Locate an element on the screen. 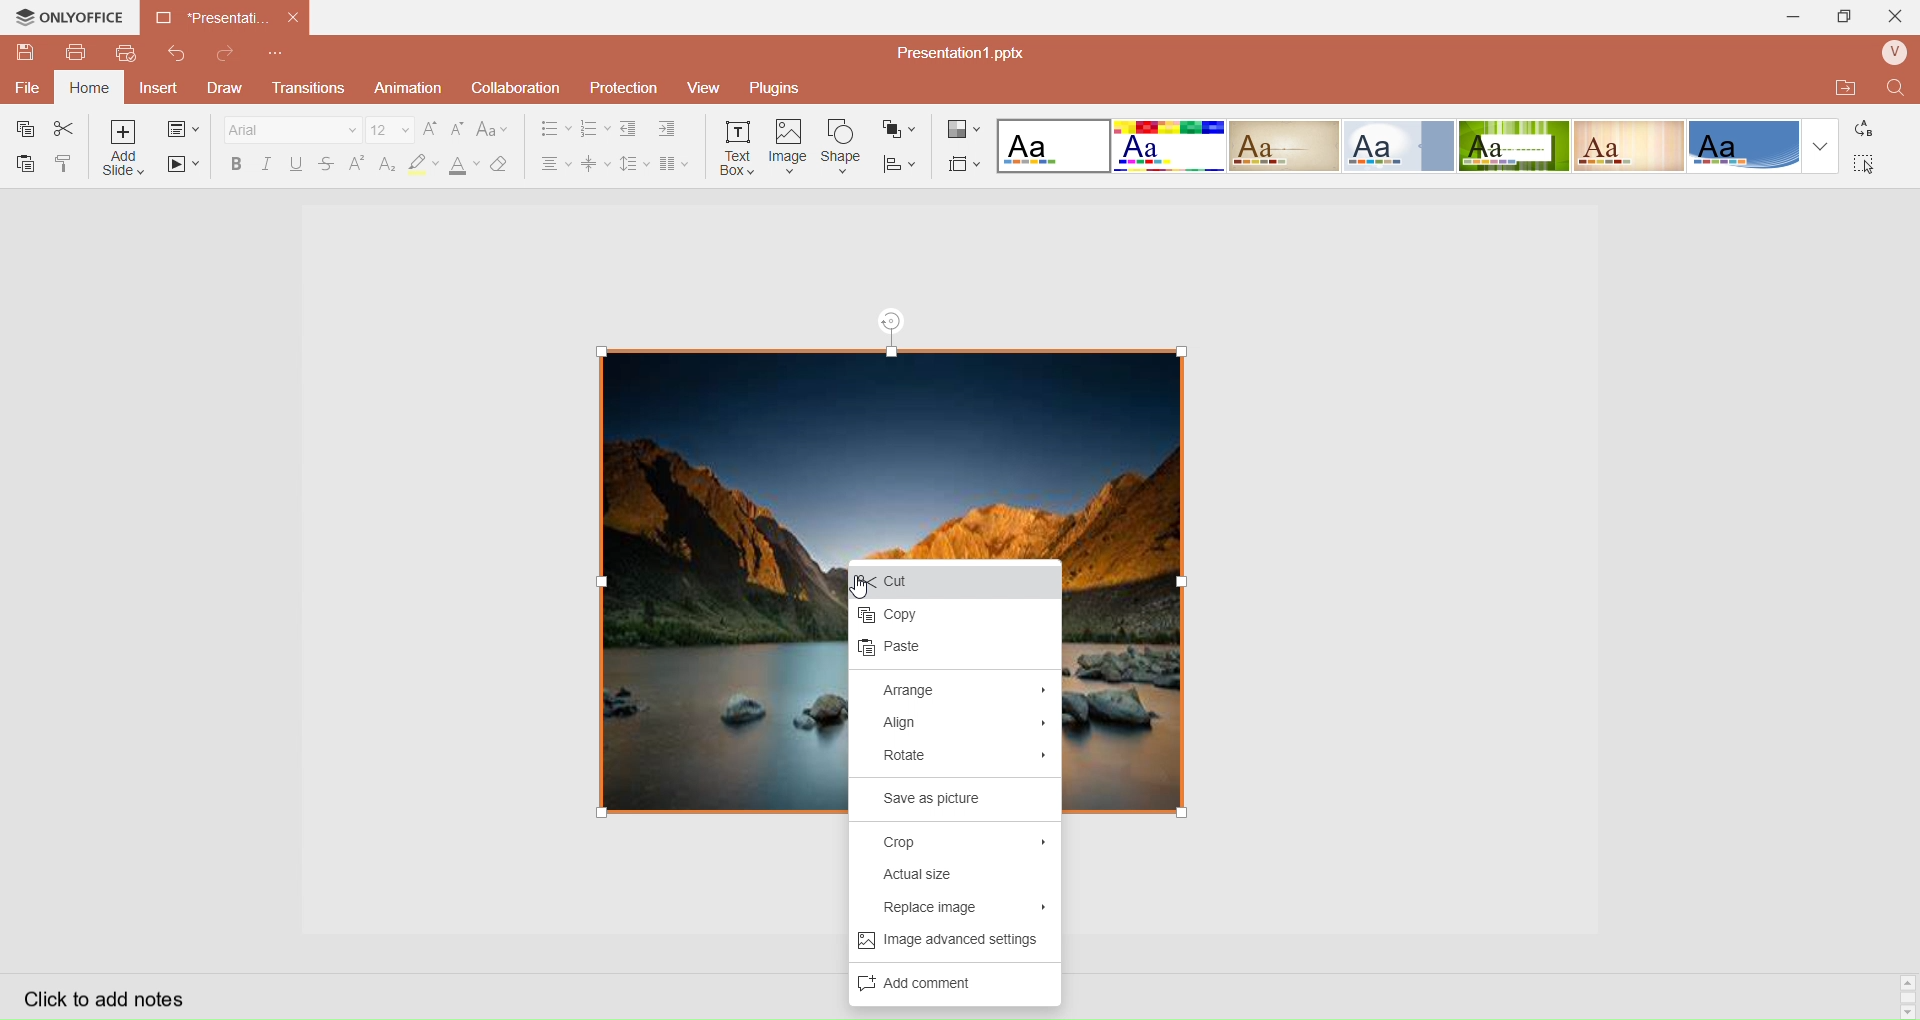  Insert Text Box is located at coordinates (733, 147).